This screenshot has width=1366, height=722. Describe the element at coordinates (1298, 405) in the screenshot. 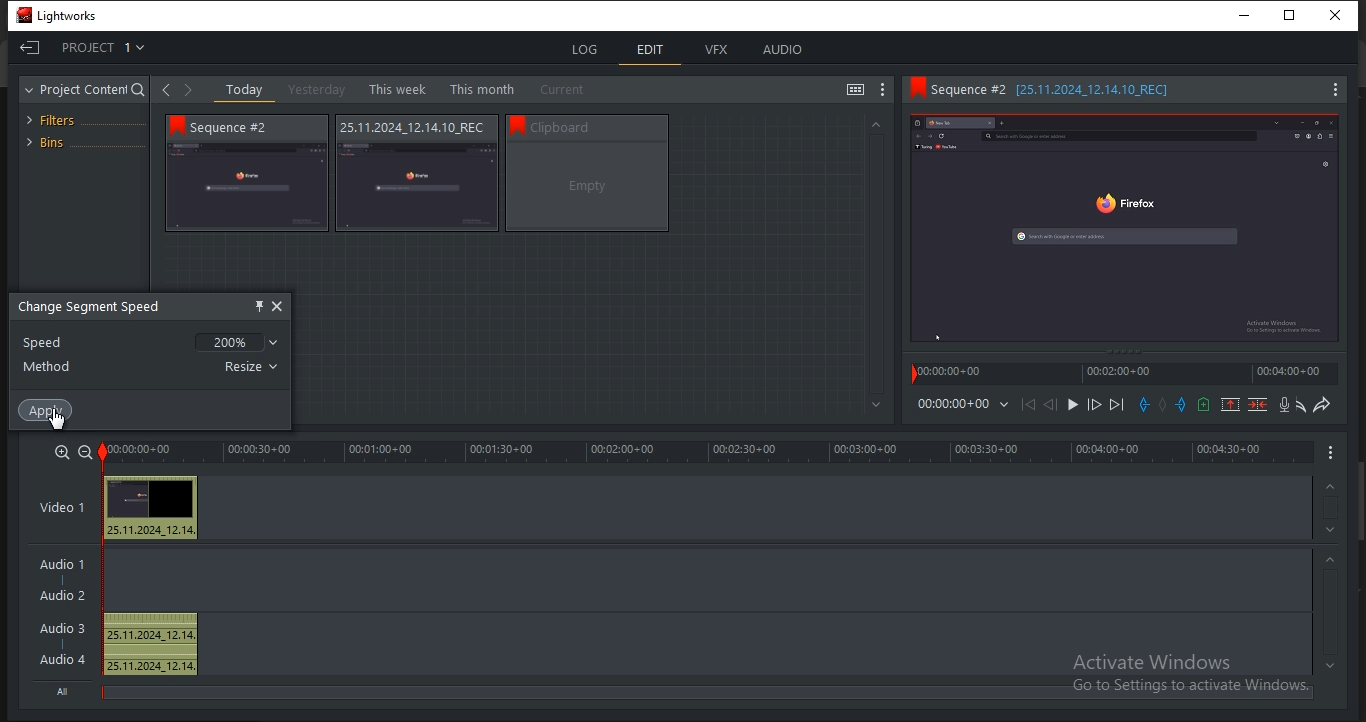

I see `undo` at that location.